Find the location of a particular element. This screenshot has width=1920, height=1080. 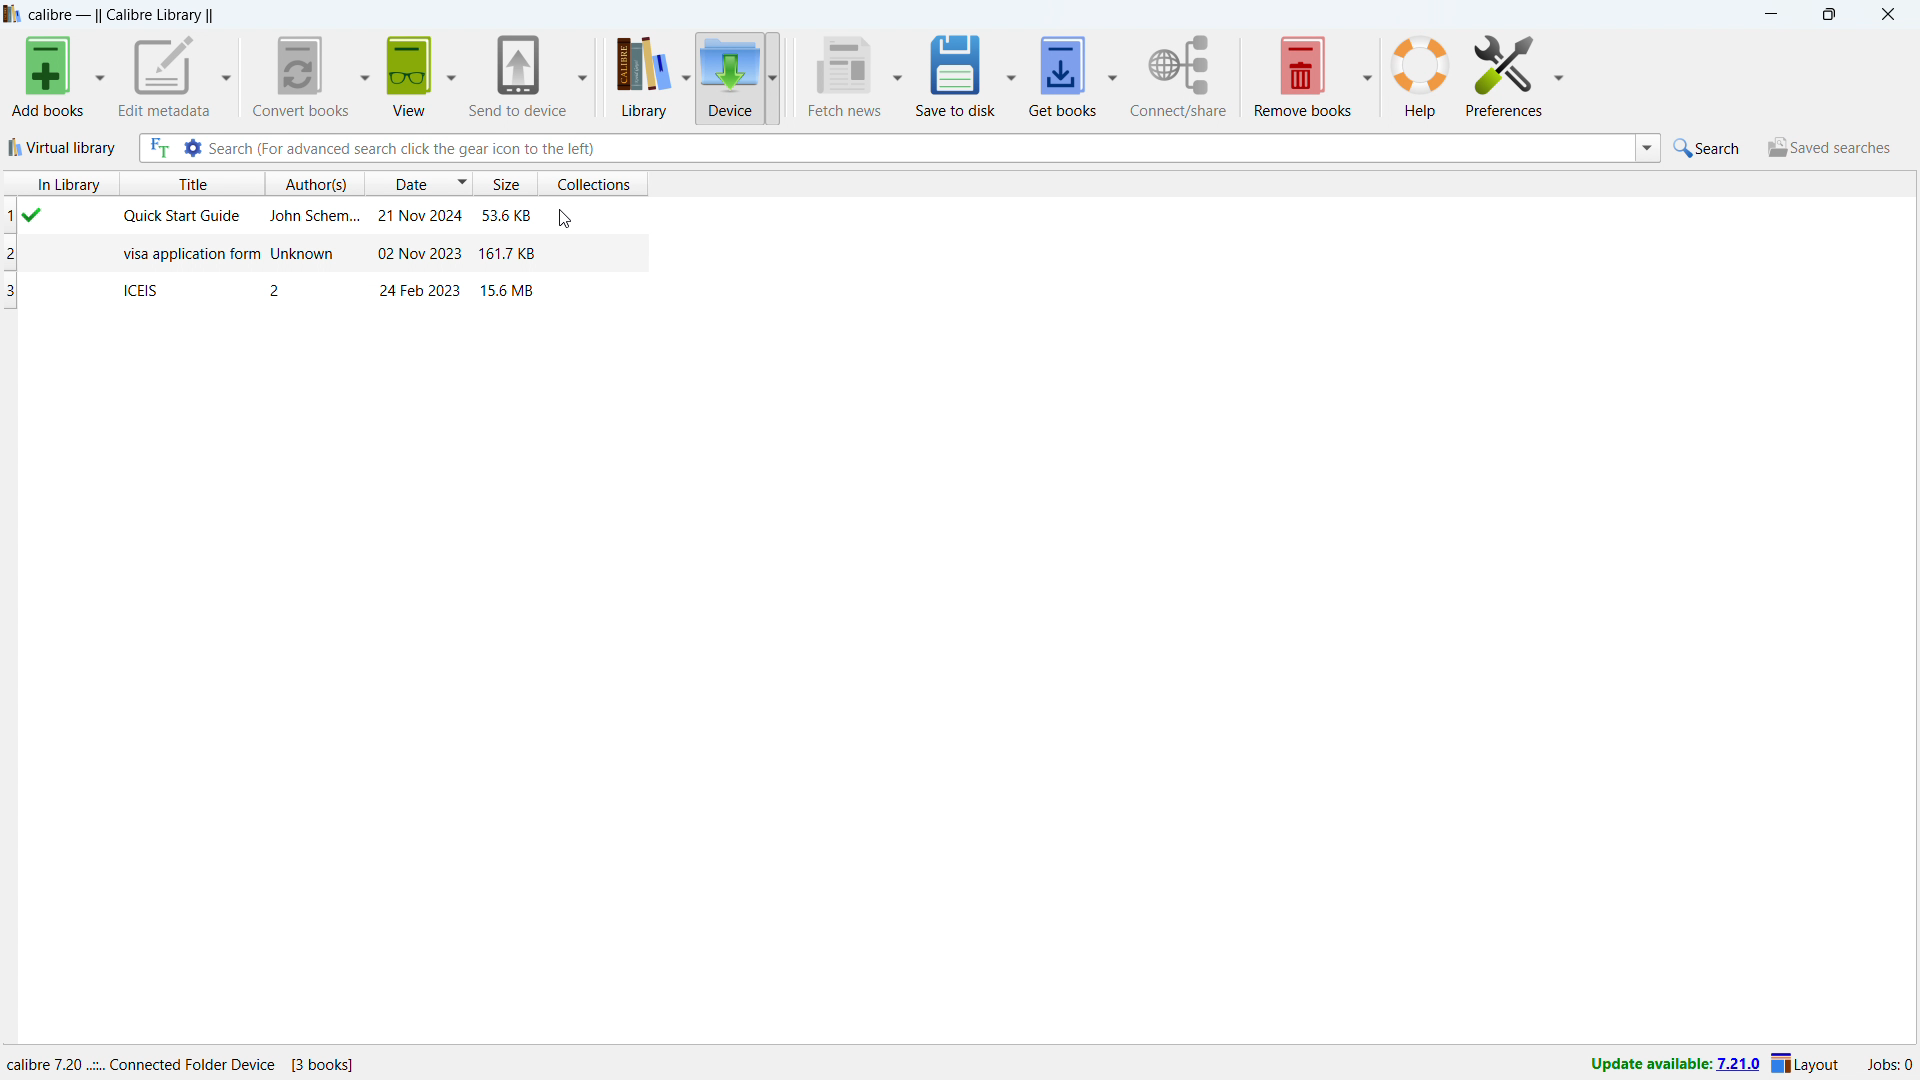

preferences options is located at coordinates (1557, 73).